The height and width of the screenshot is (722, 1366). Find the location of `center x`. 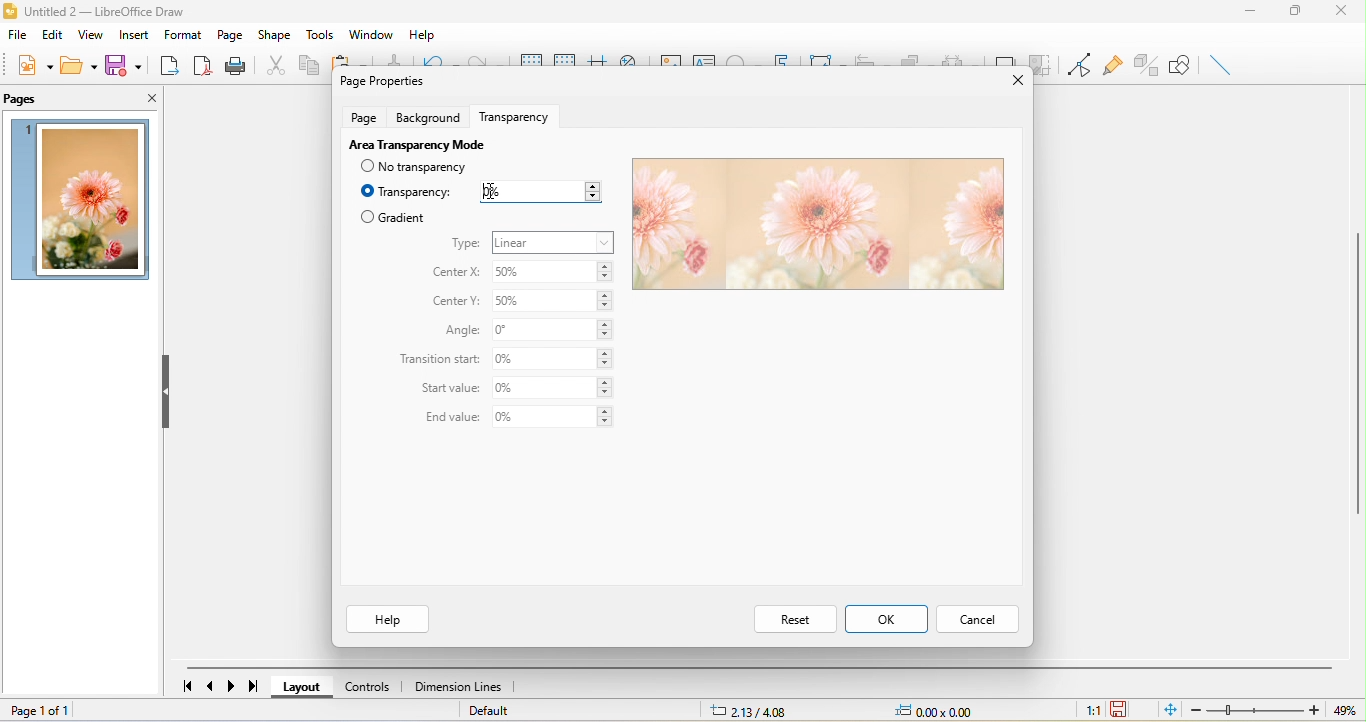

center x is located at coordinates (454, 273).